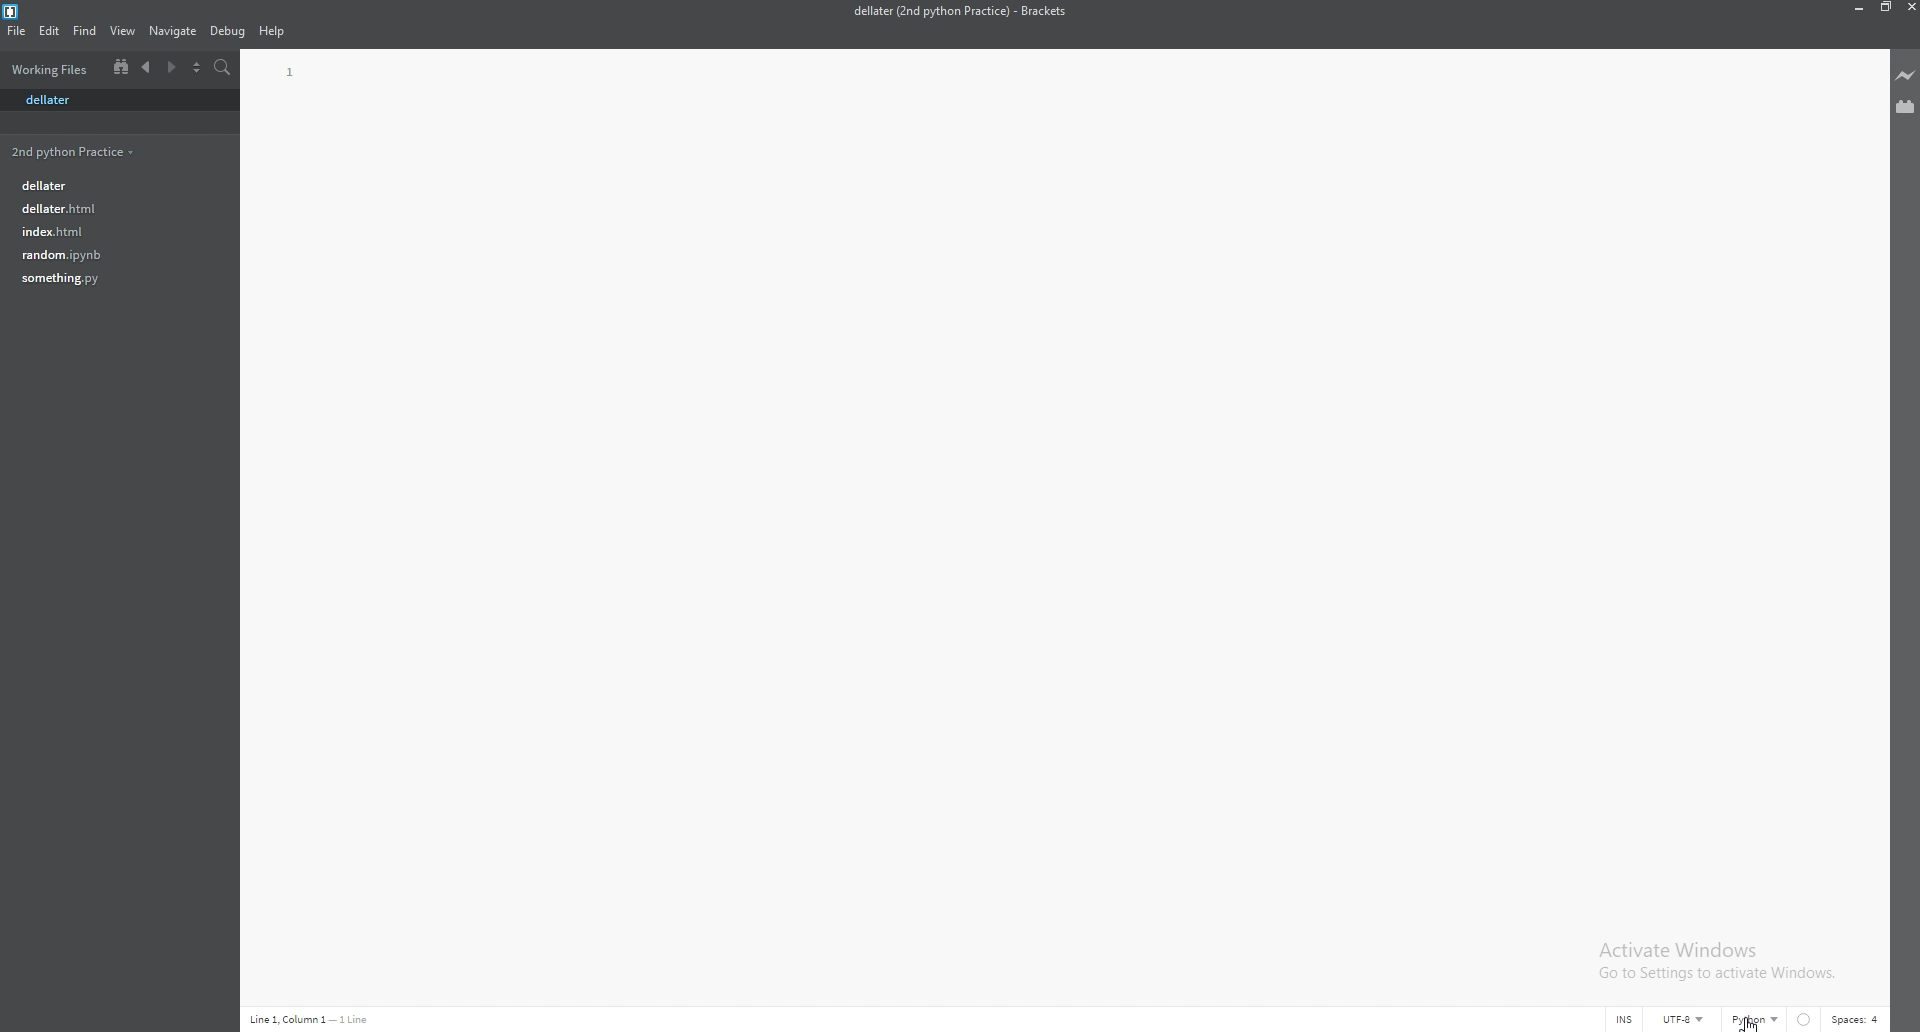  I want to click on file, so click(115, 100).